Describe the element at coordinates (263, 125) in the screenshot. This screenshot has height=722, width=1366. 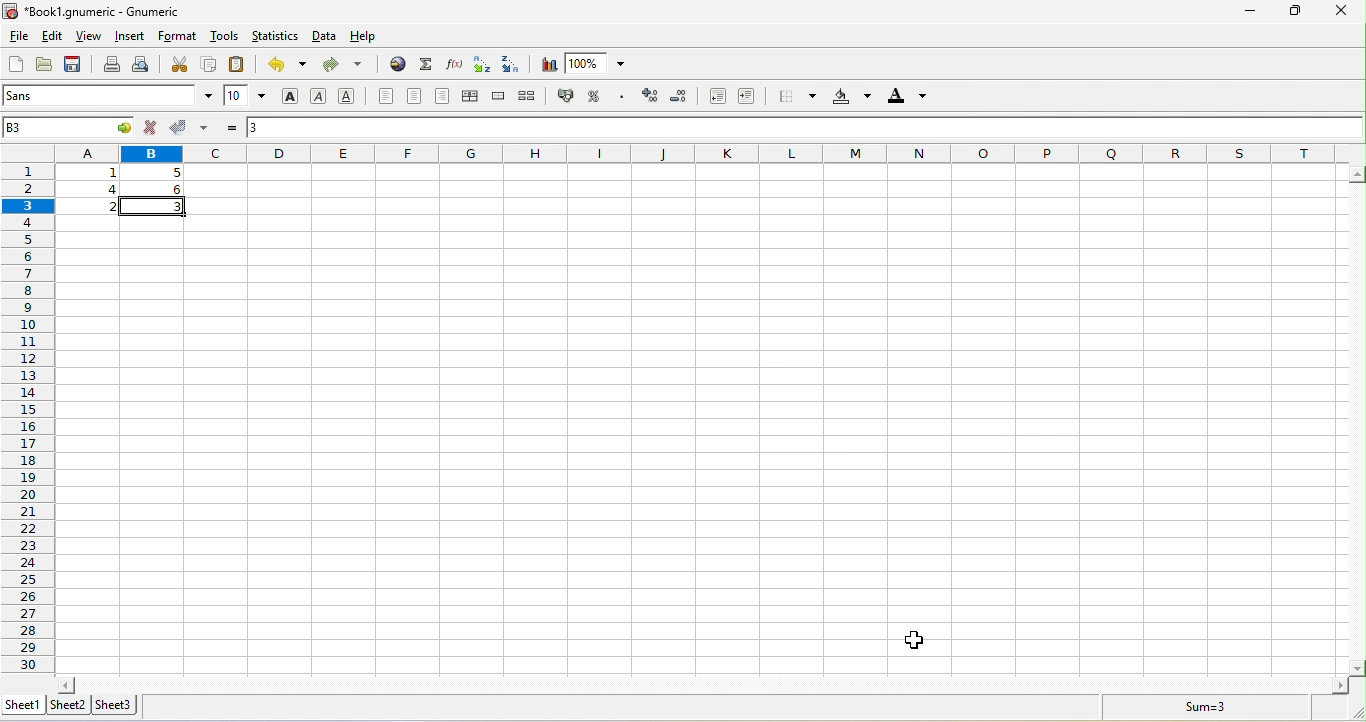
I see `3` at that location.